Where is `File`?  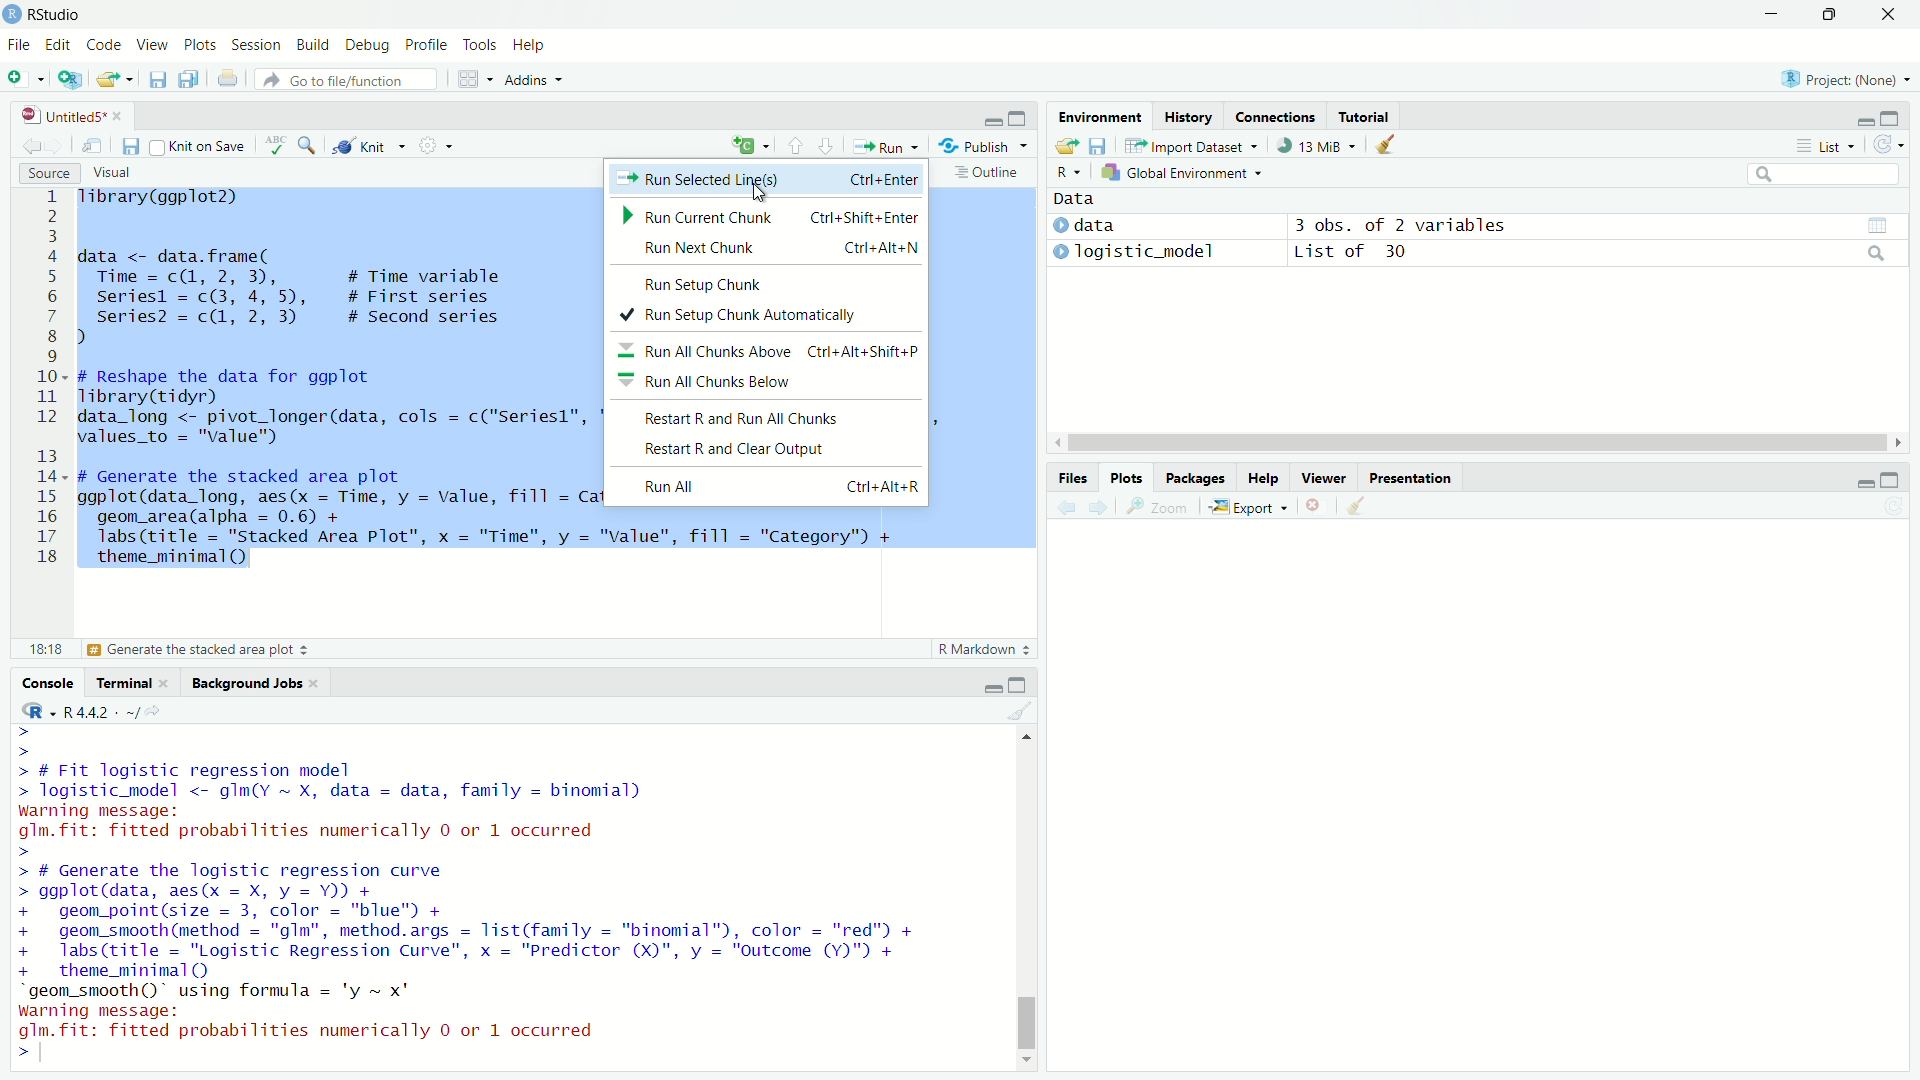 File is located at coordinates (20, 46).